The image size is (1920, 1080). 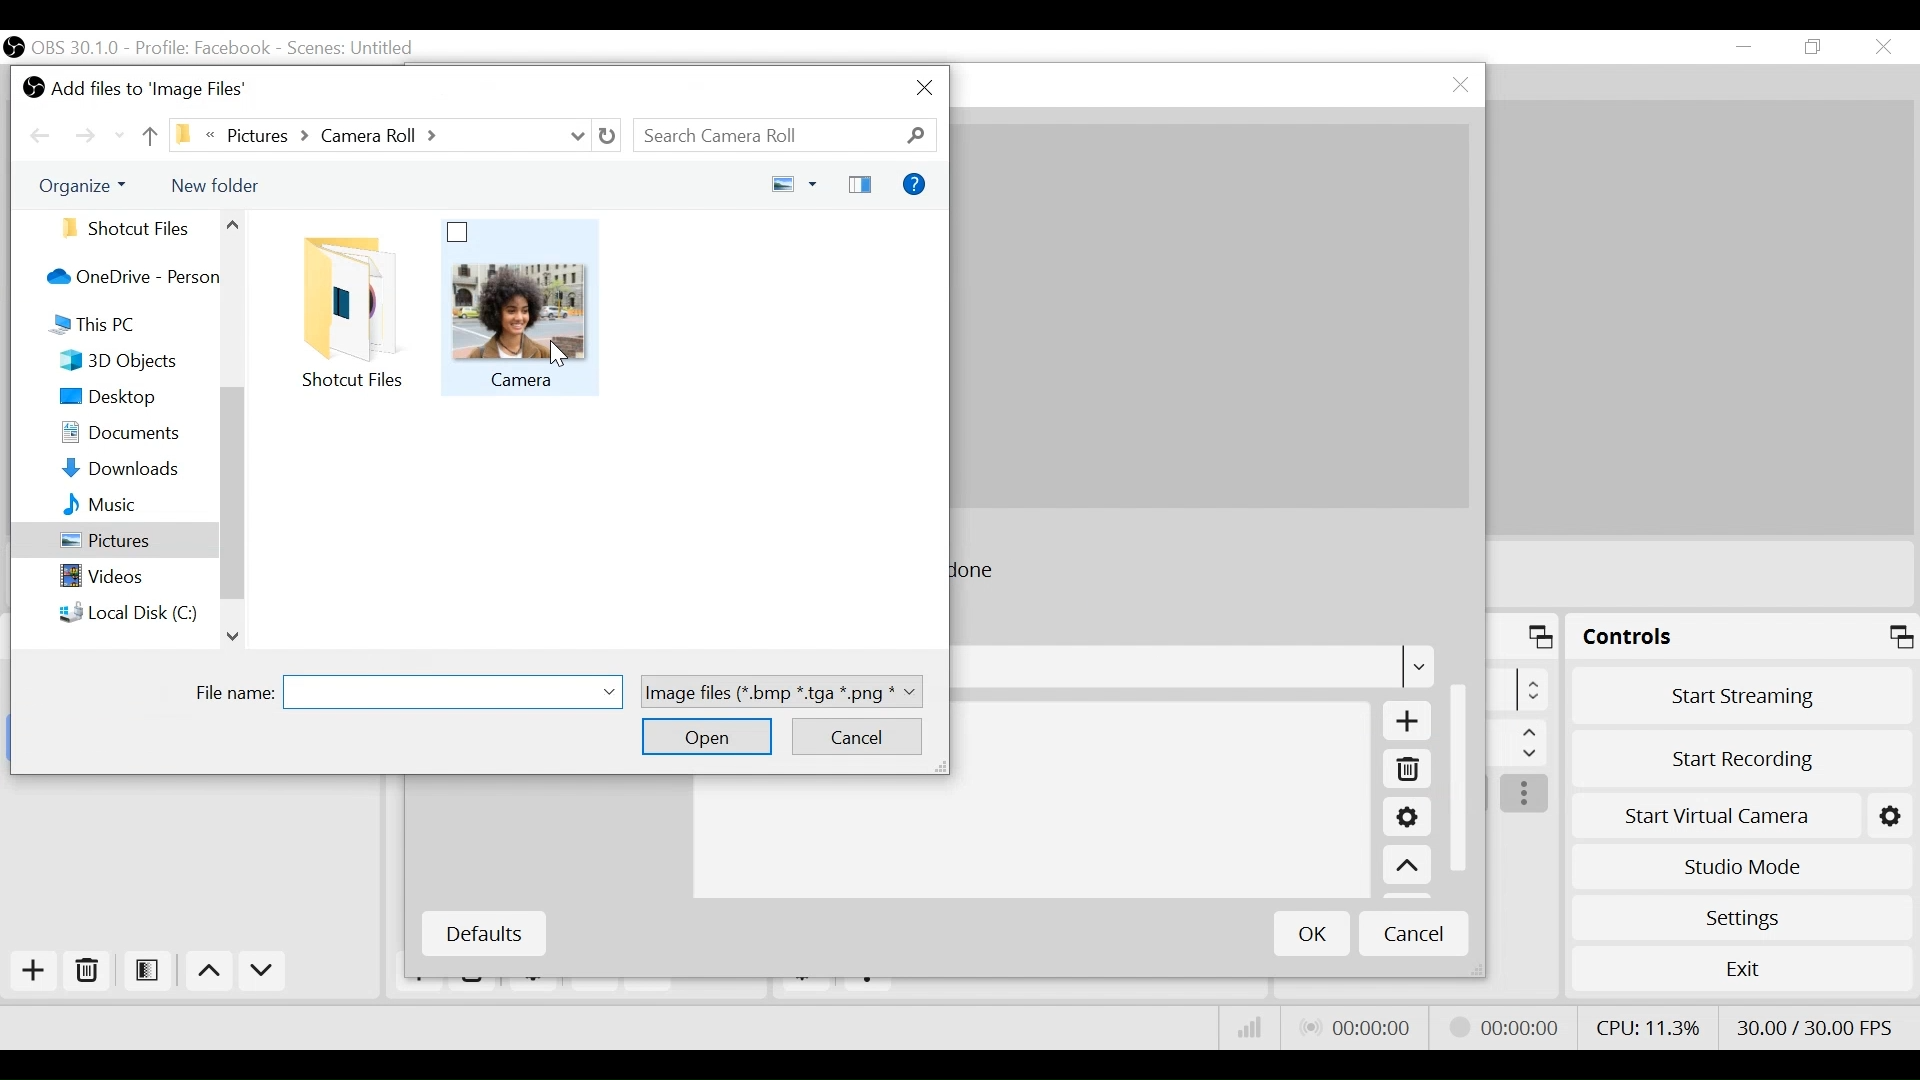 I want to click on Close, so click(x=922, y=86).